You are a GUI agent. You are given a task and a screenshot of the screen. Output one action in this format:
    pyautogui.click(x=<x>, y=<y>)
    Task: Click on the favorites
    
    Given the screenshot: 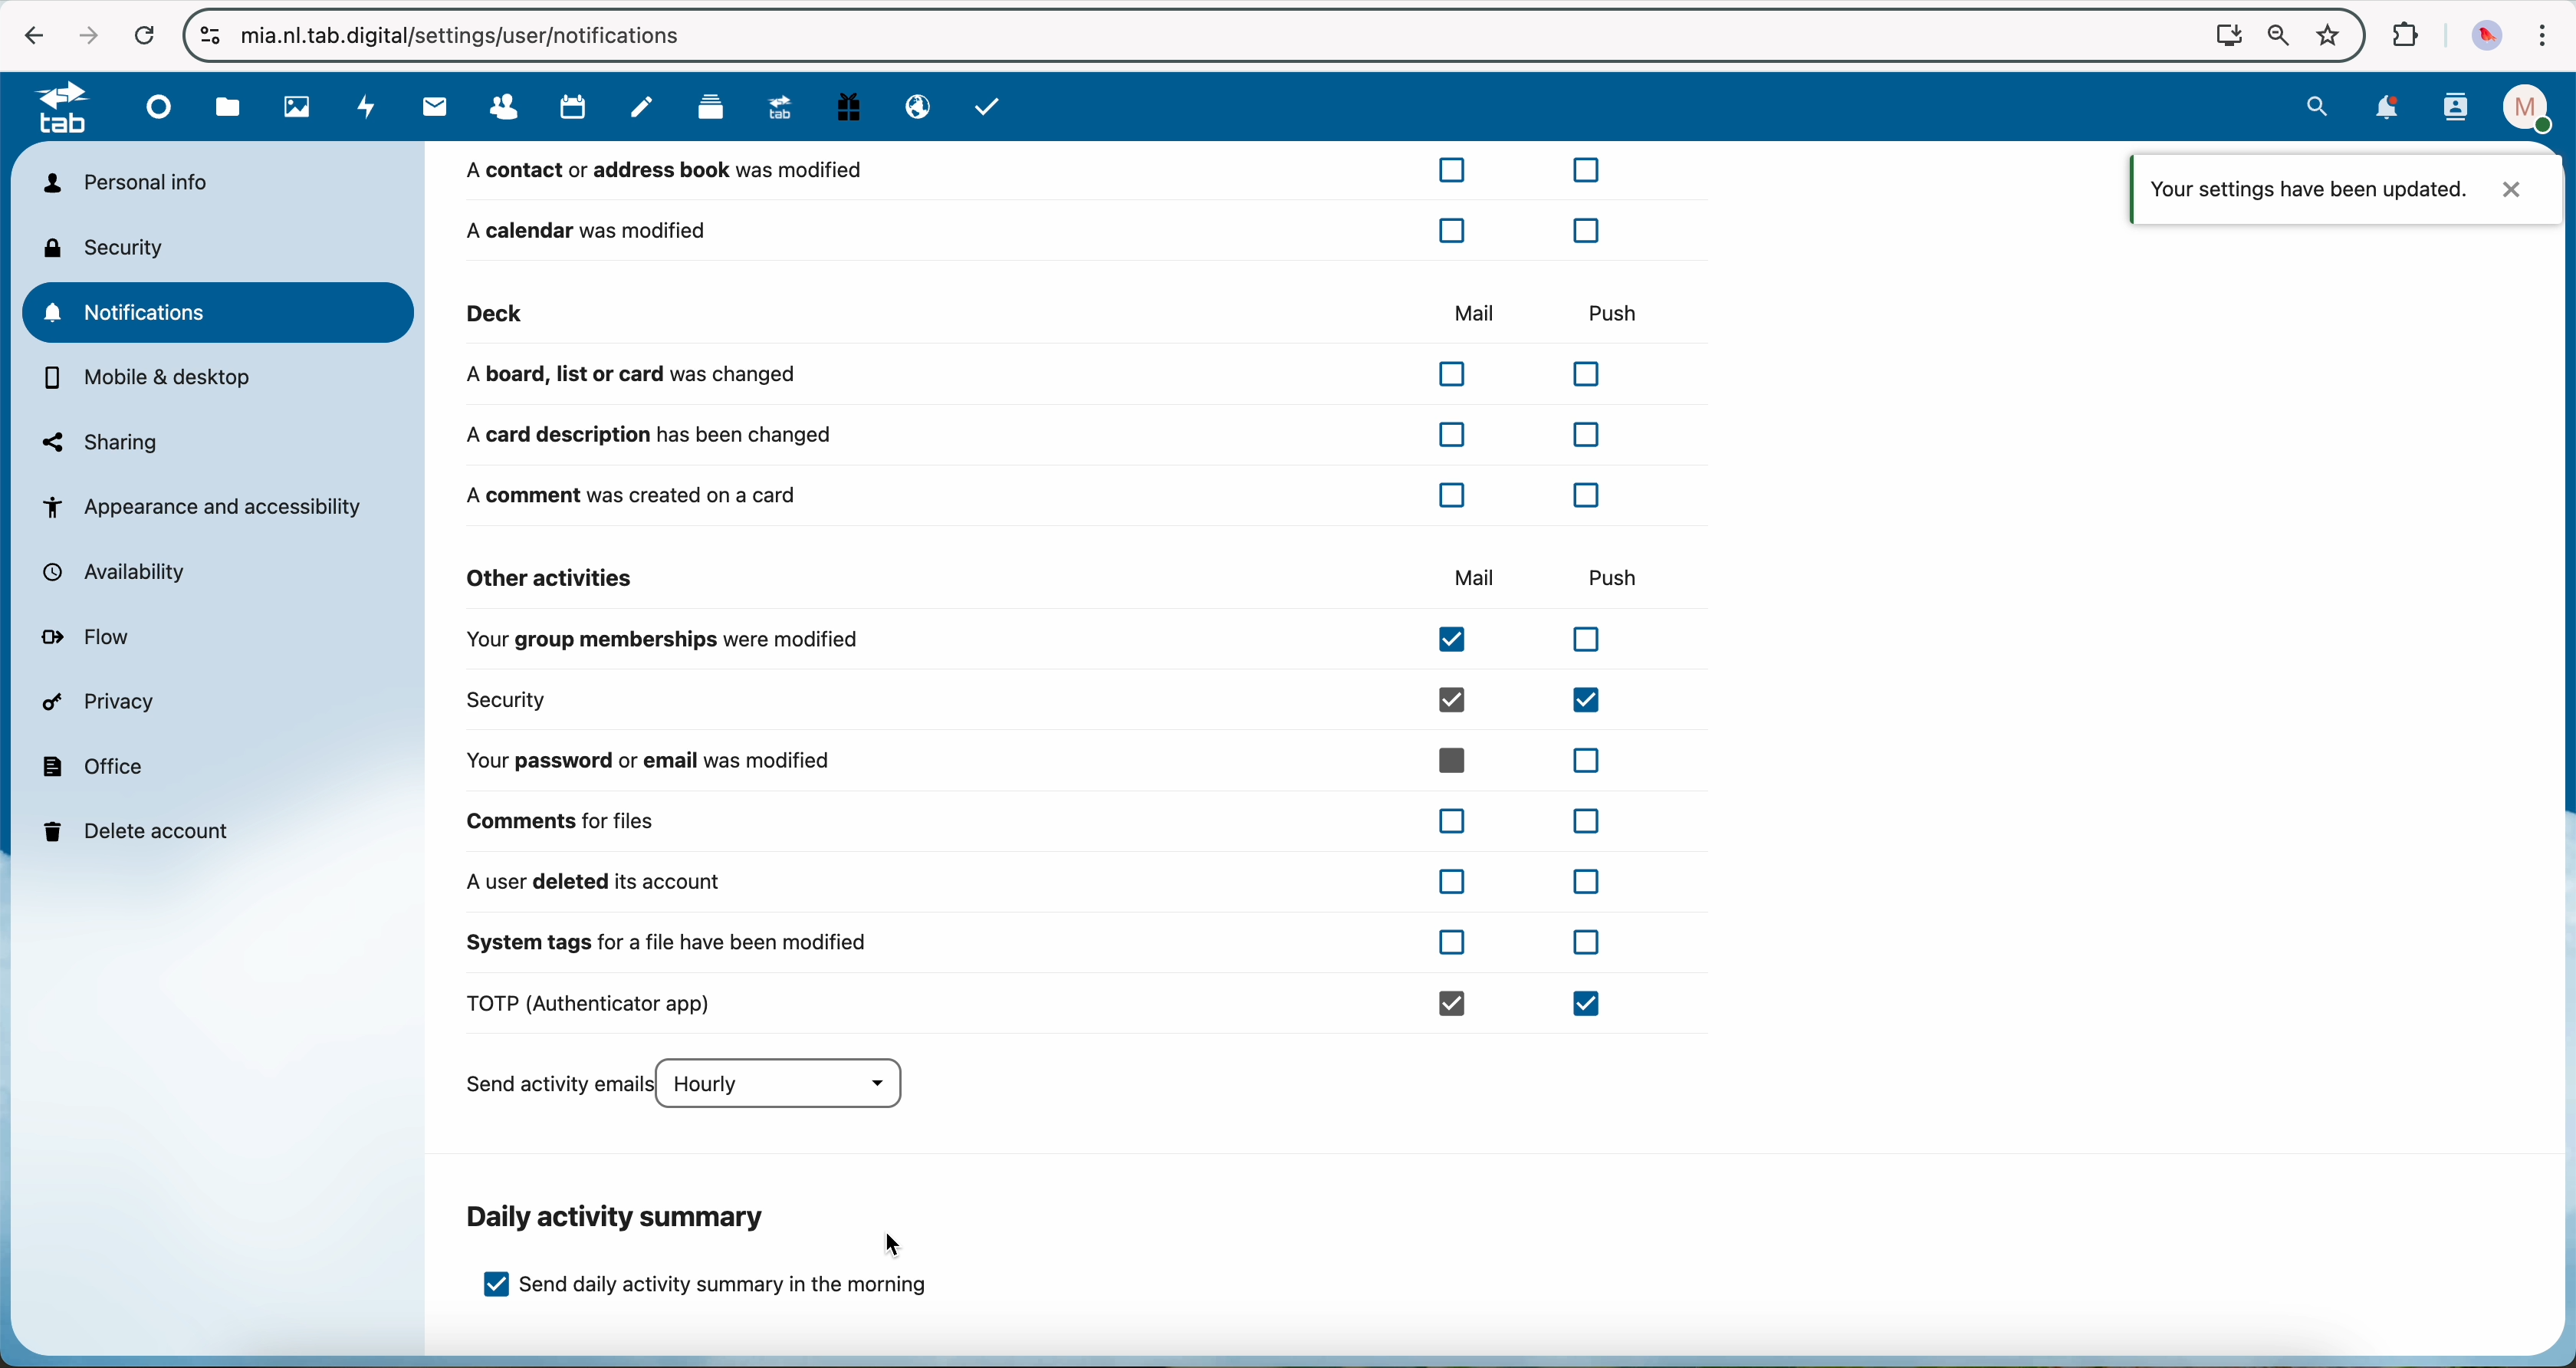 What is the action you would take?
    pyautogui.click(x=2326, y=30)
    